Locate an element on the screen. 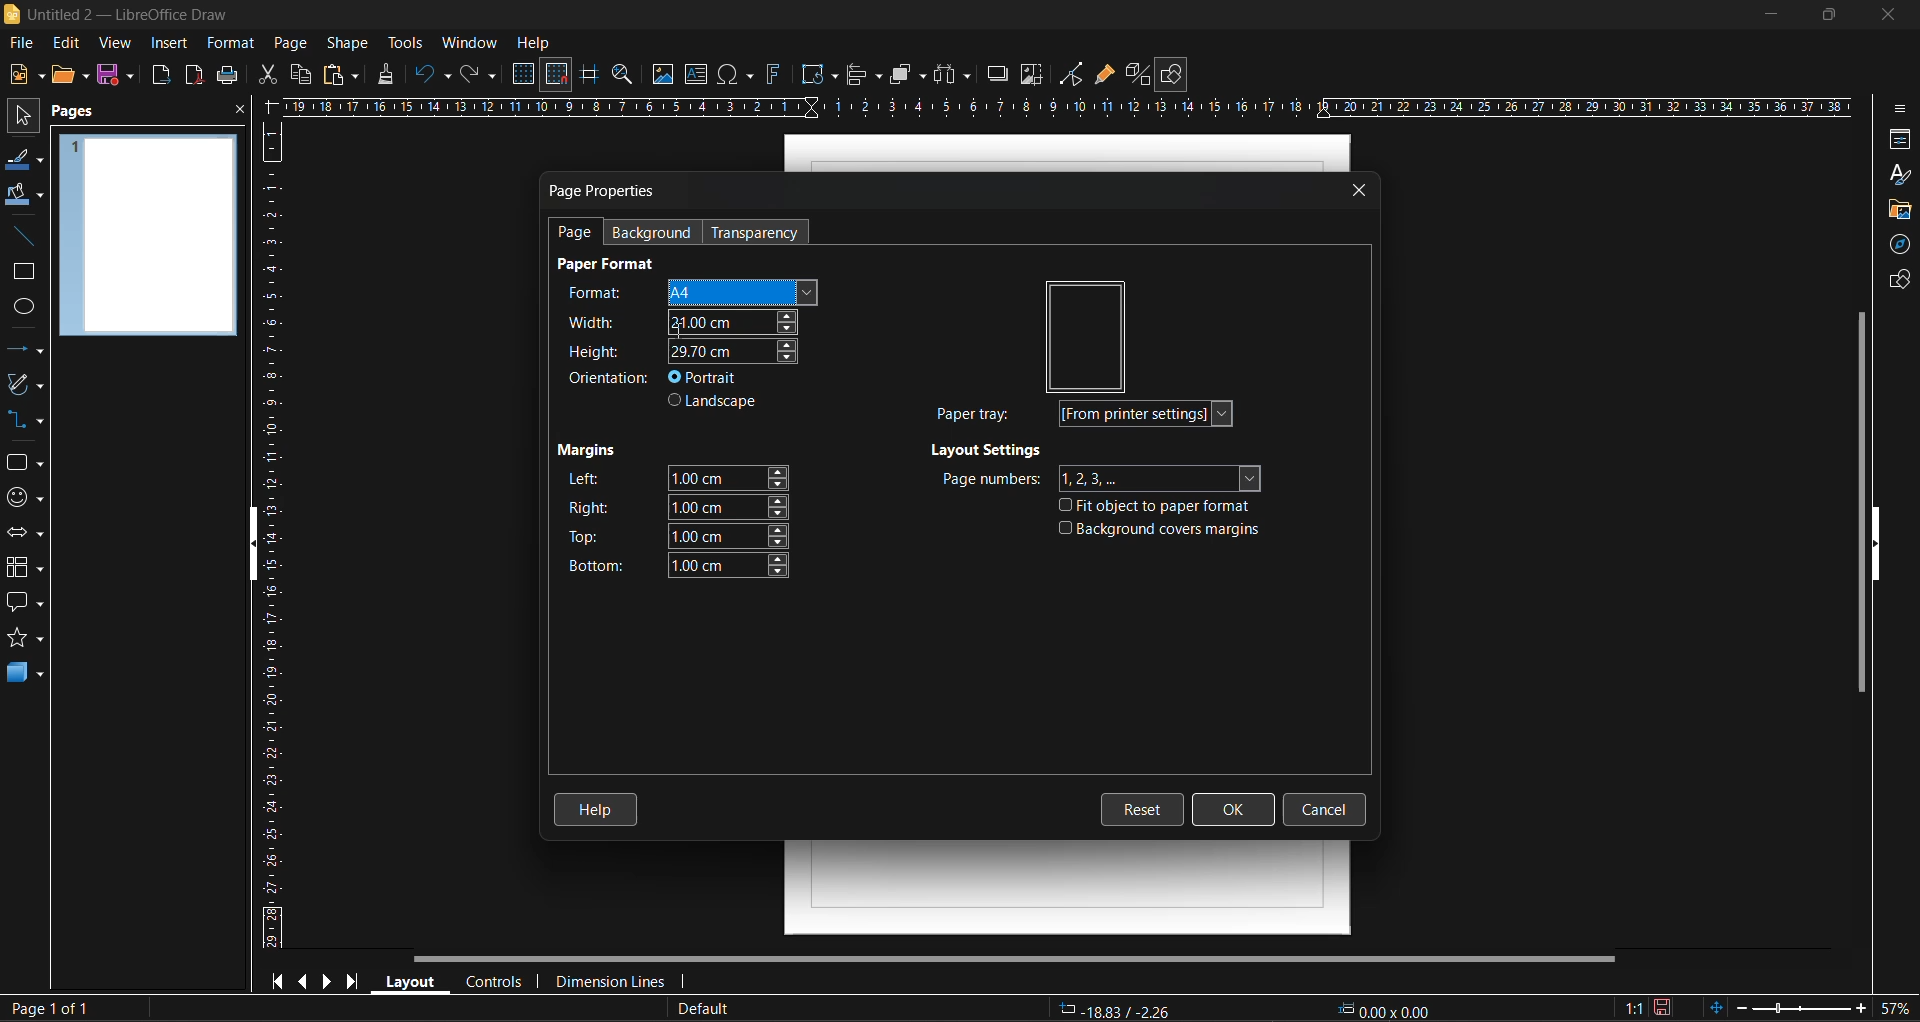  edit is located at coordinates (67, 42).